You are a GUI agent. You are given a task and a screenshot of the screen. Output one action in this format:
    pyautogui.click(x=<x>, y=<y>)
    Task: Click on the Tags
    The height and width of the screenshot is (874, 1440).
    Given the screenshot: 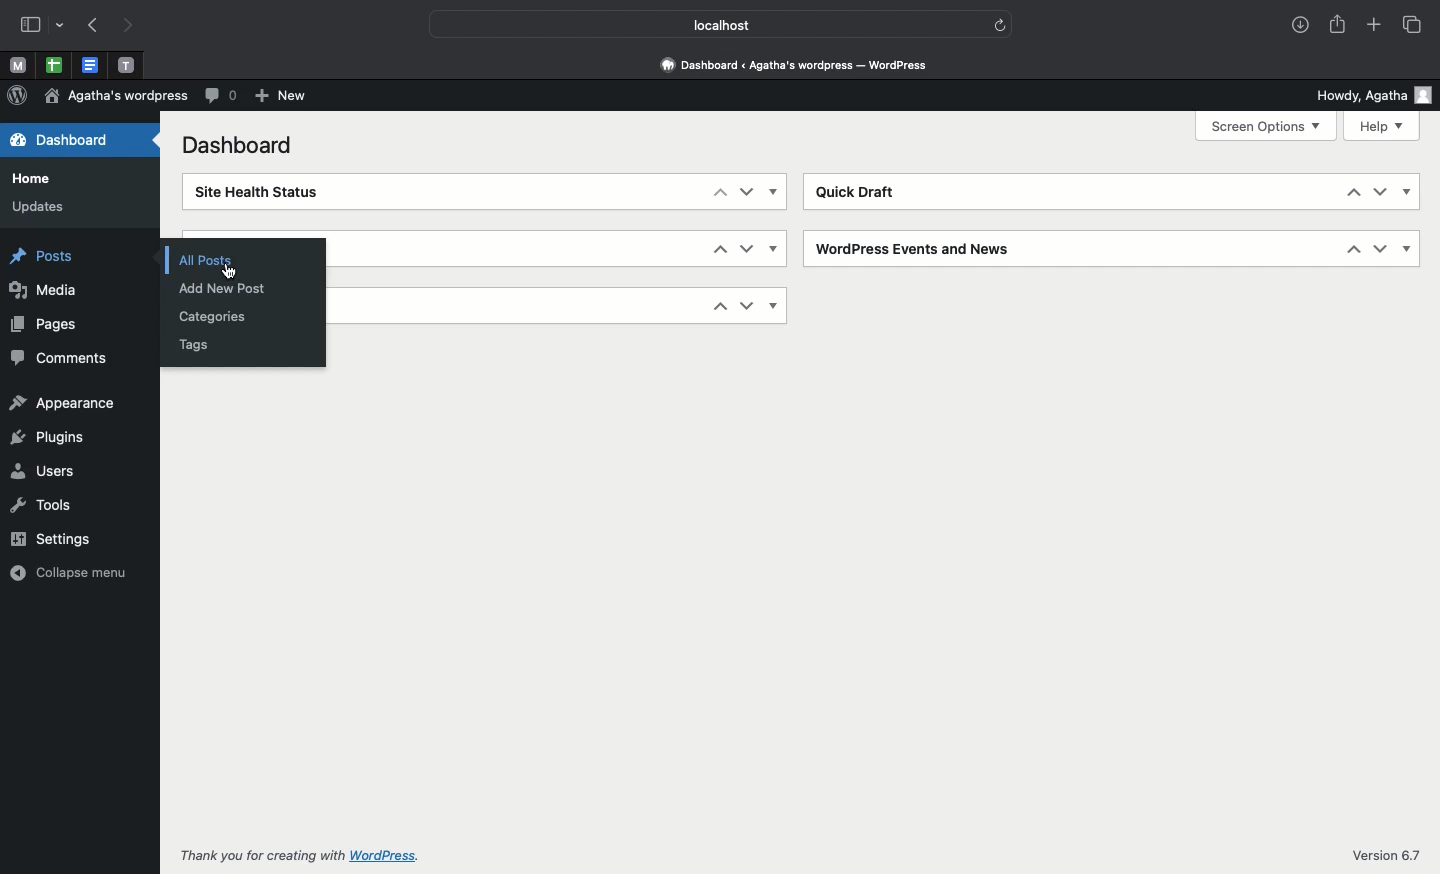 What is the action you would take?
    pyautogui.click(x=199, y=345)
    